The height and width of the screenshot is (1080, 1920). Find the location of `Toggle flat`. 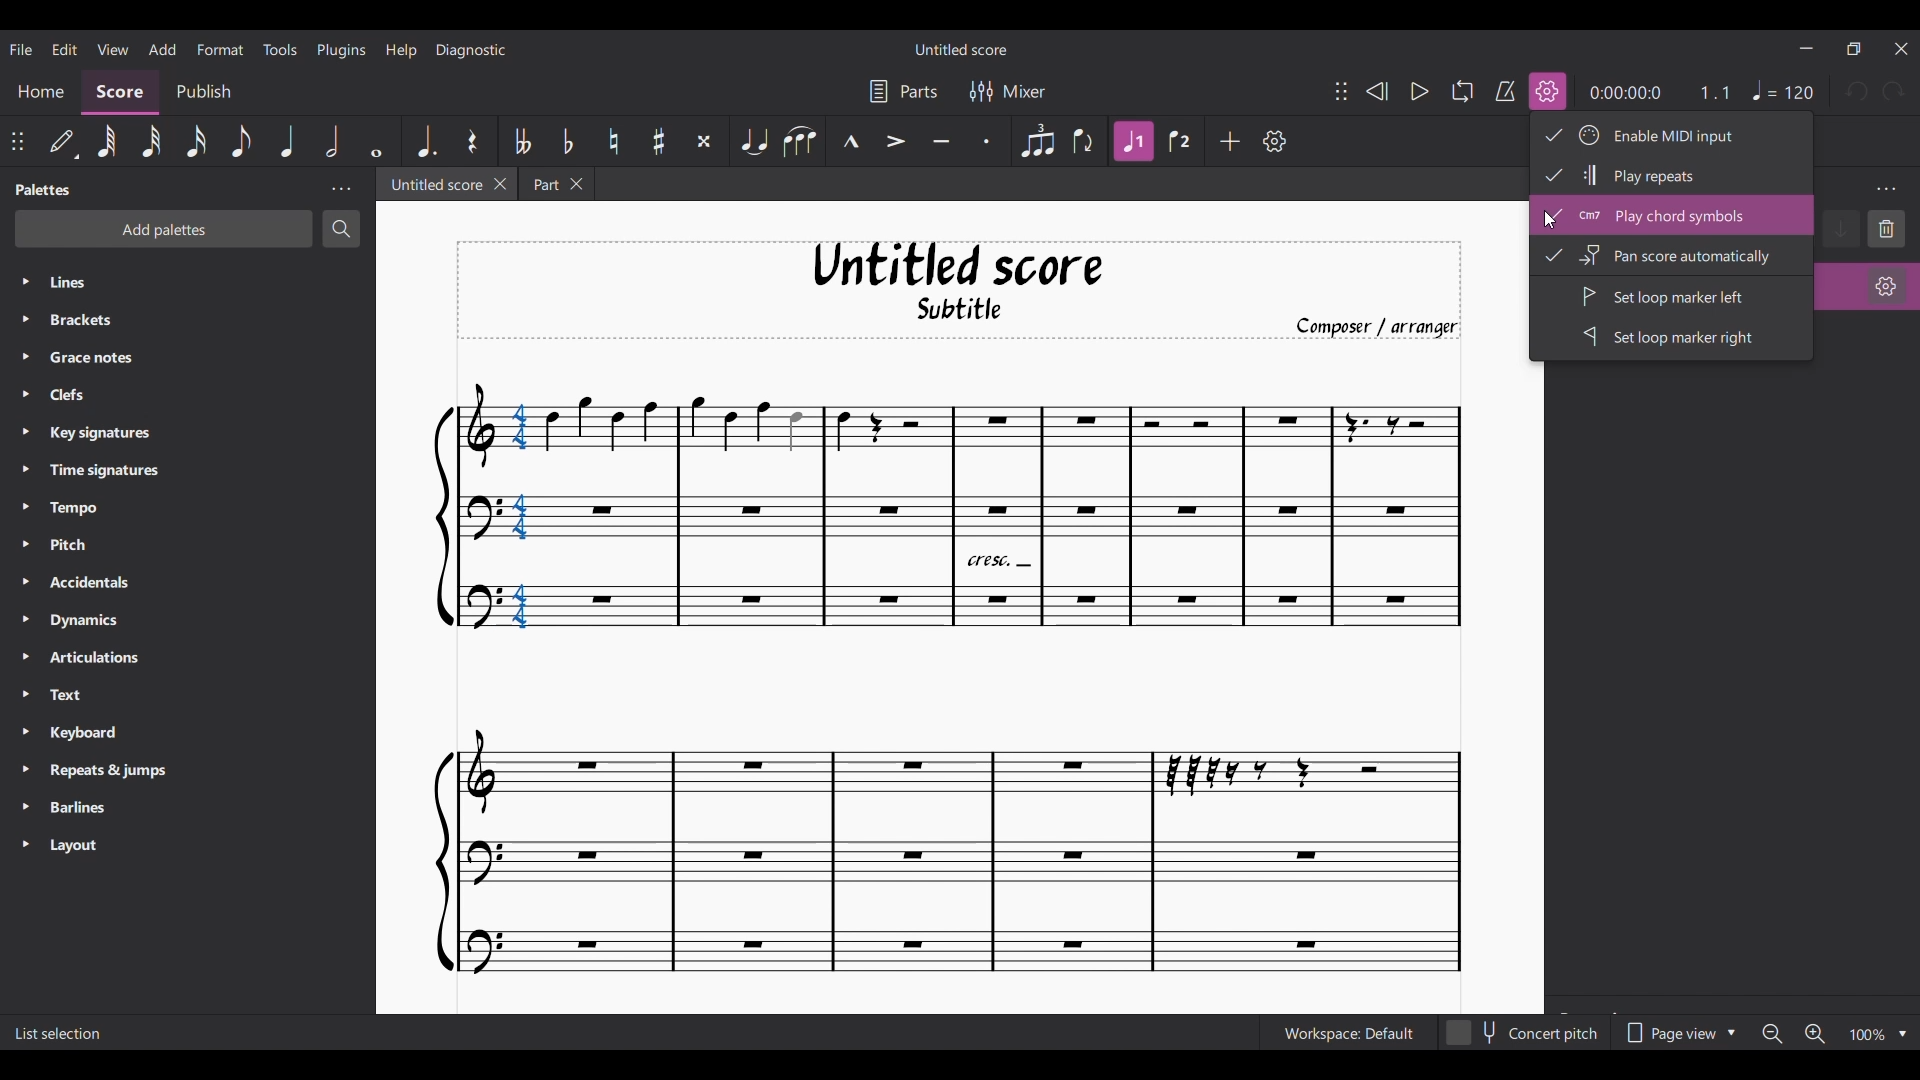

Toggle flat is located at coordinates (568, 140).